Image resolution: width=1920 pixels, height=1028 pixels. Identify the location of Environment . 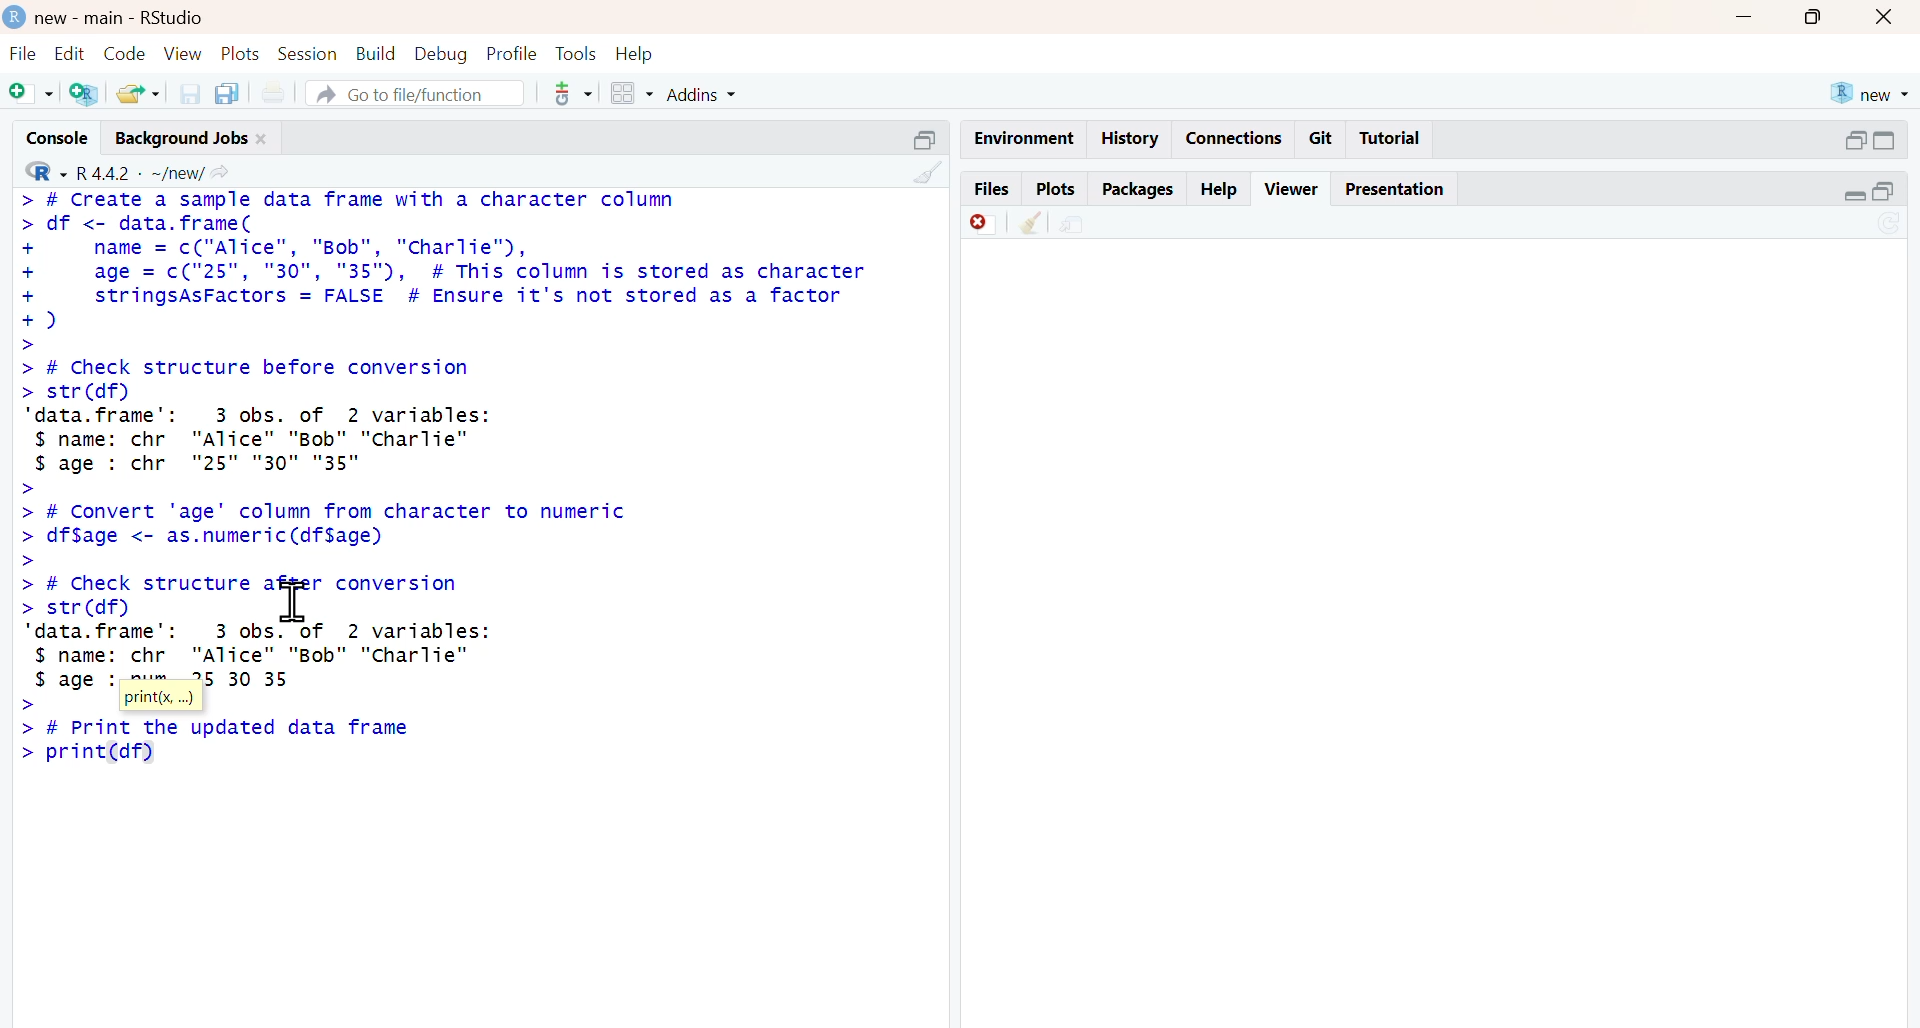
(1025, 138).